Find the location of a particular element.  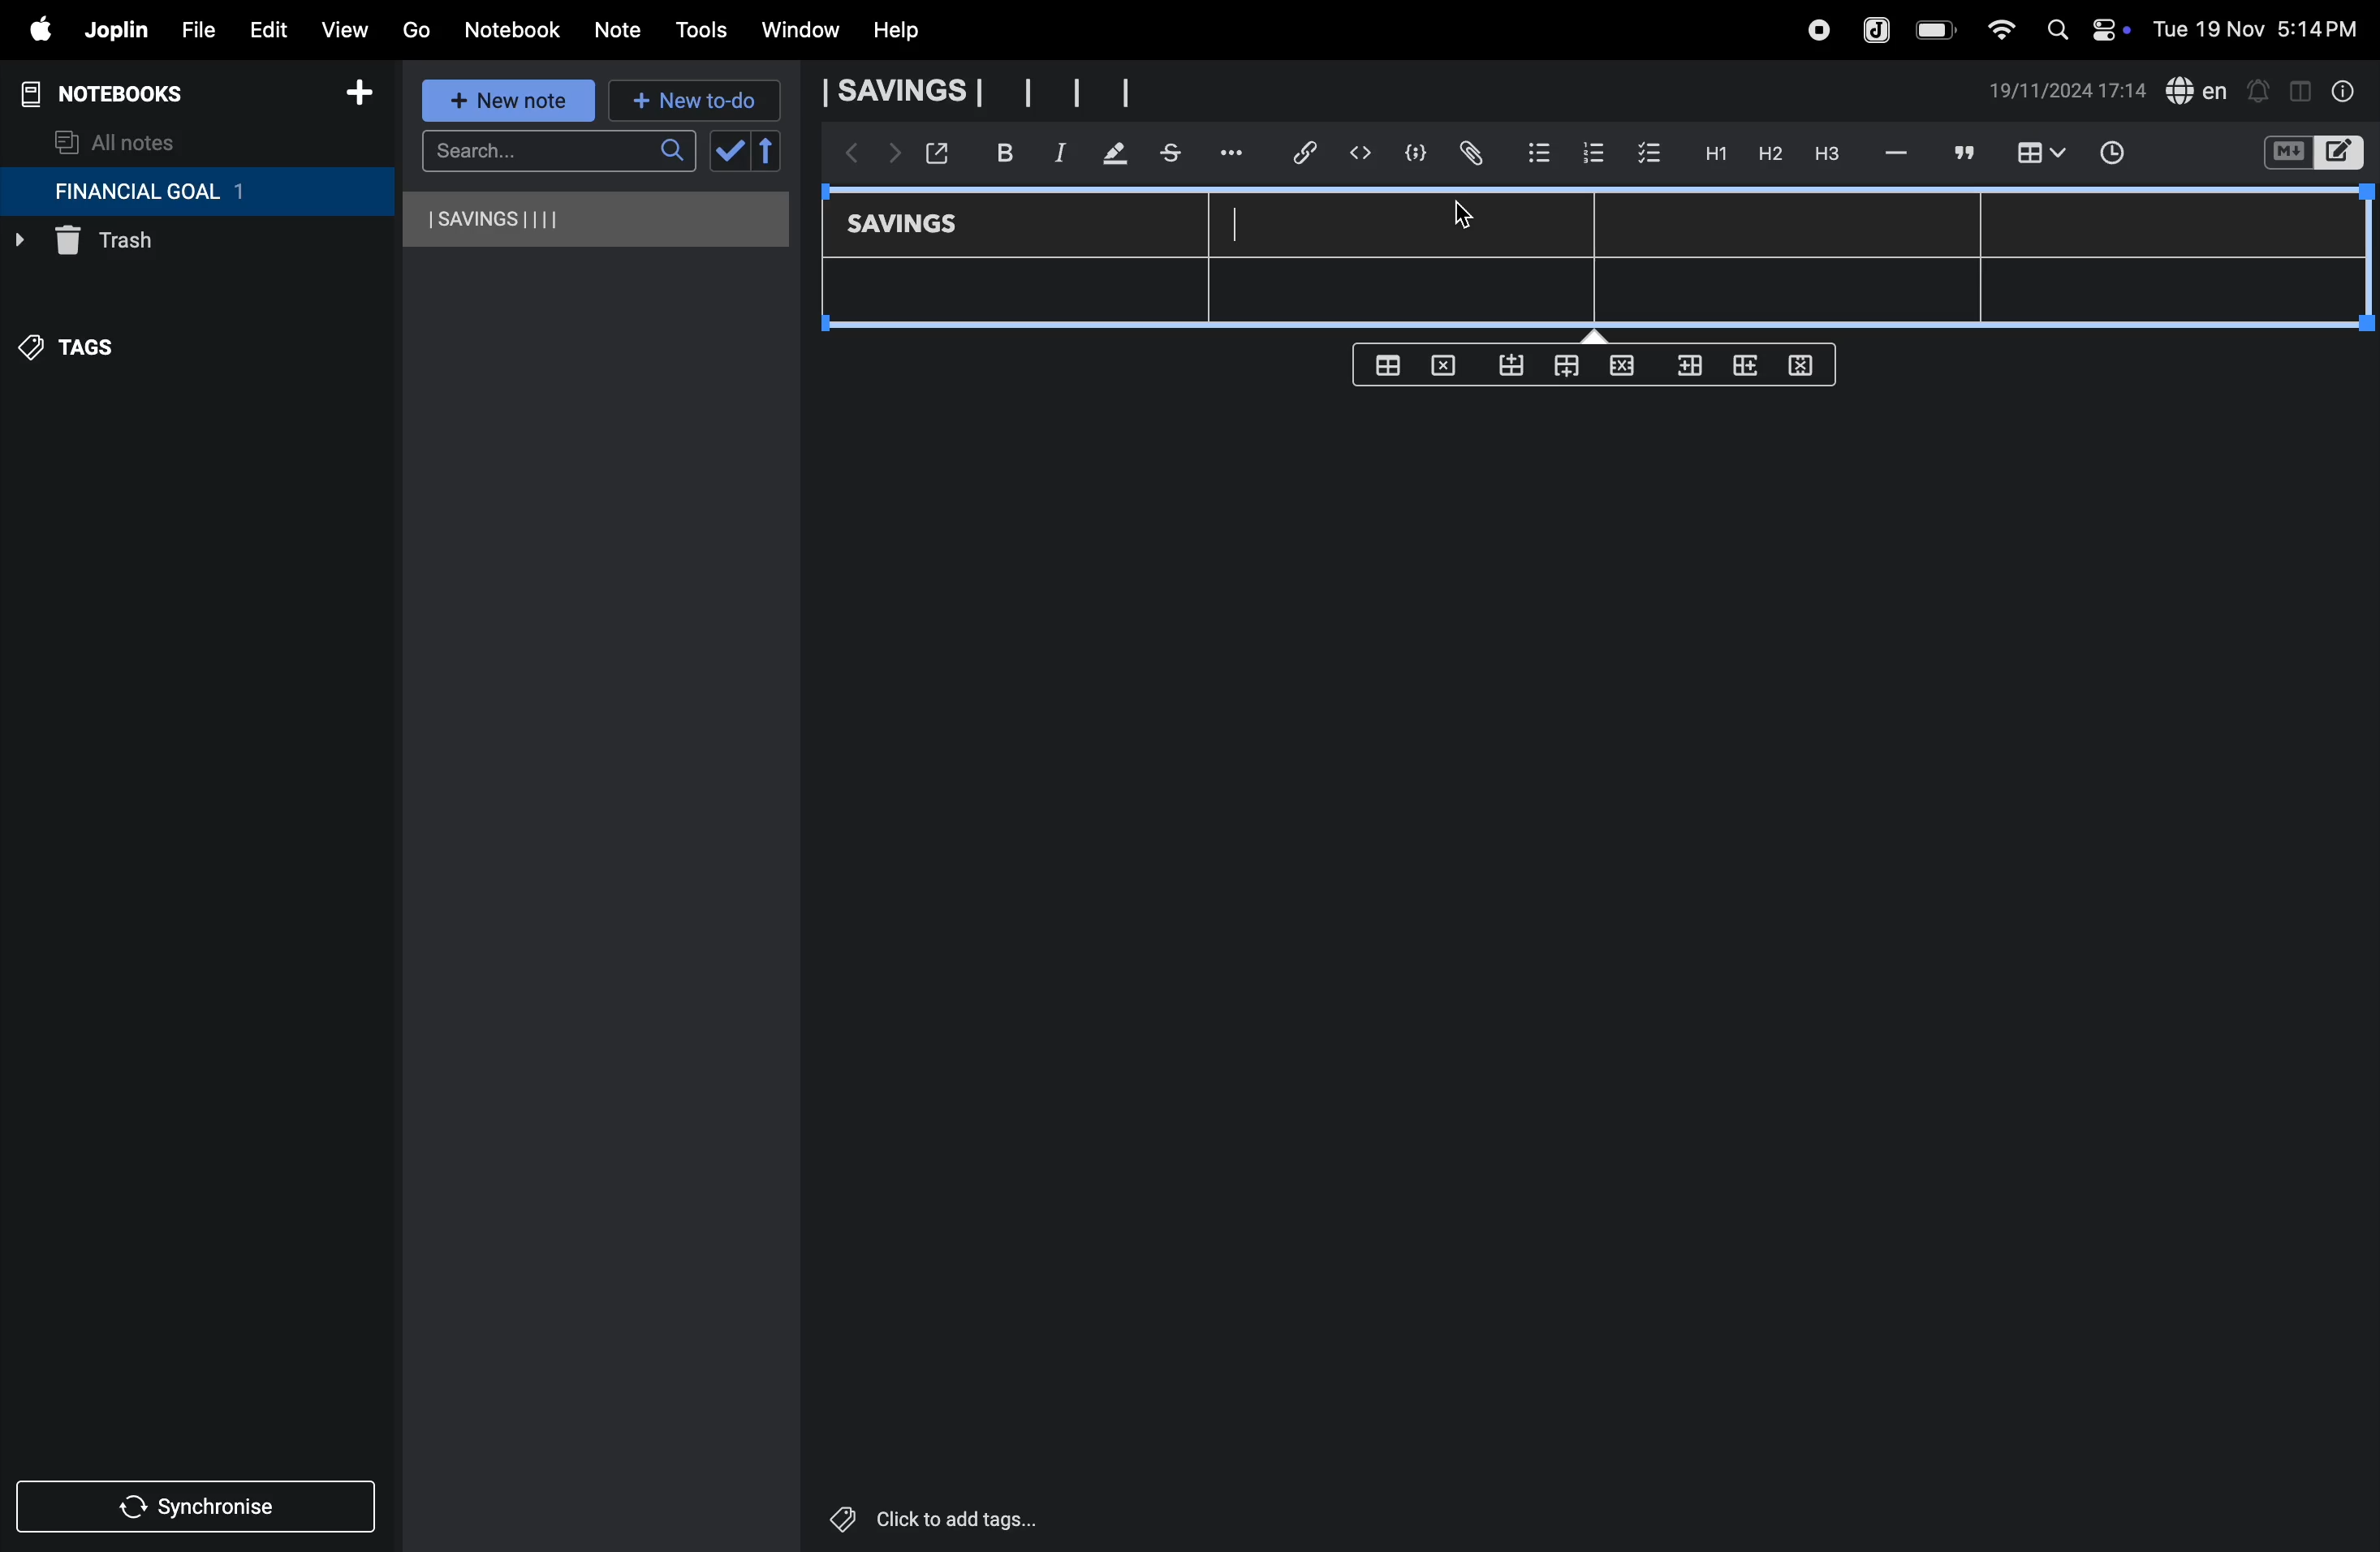

synchronize is located at coordinates (198, 1503).